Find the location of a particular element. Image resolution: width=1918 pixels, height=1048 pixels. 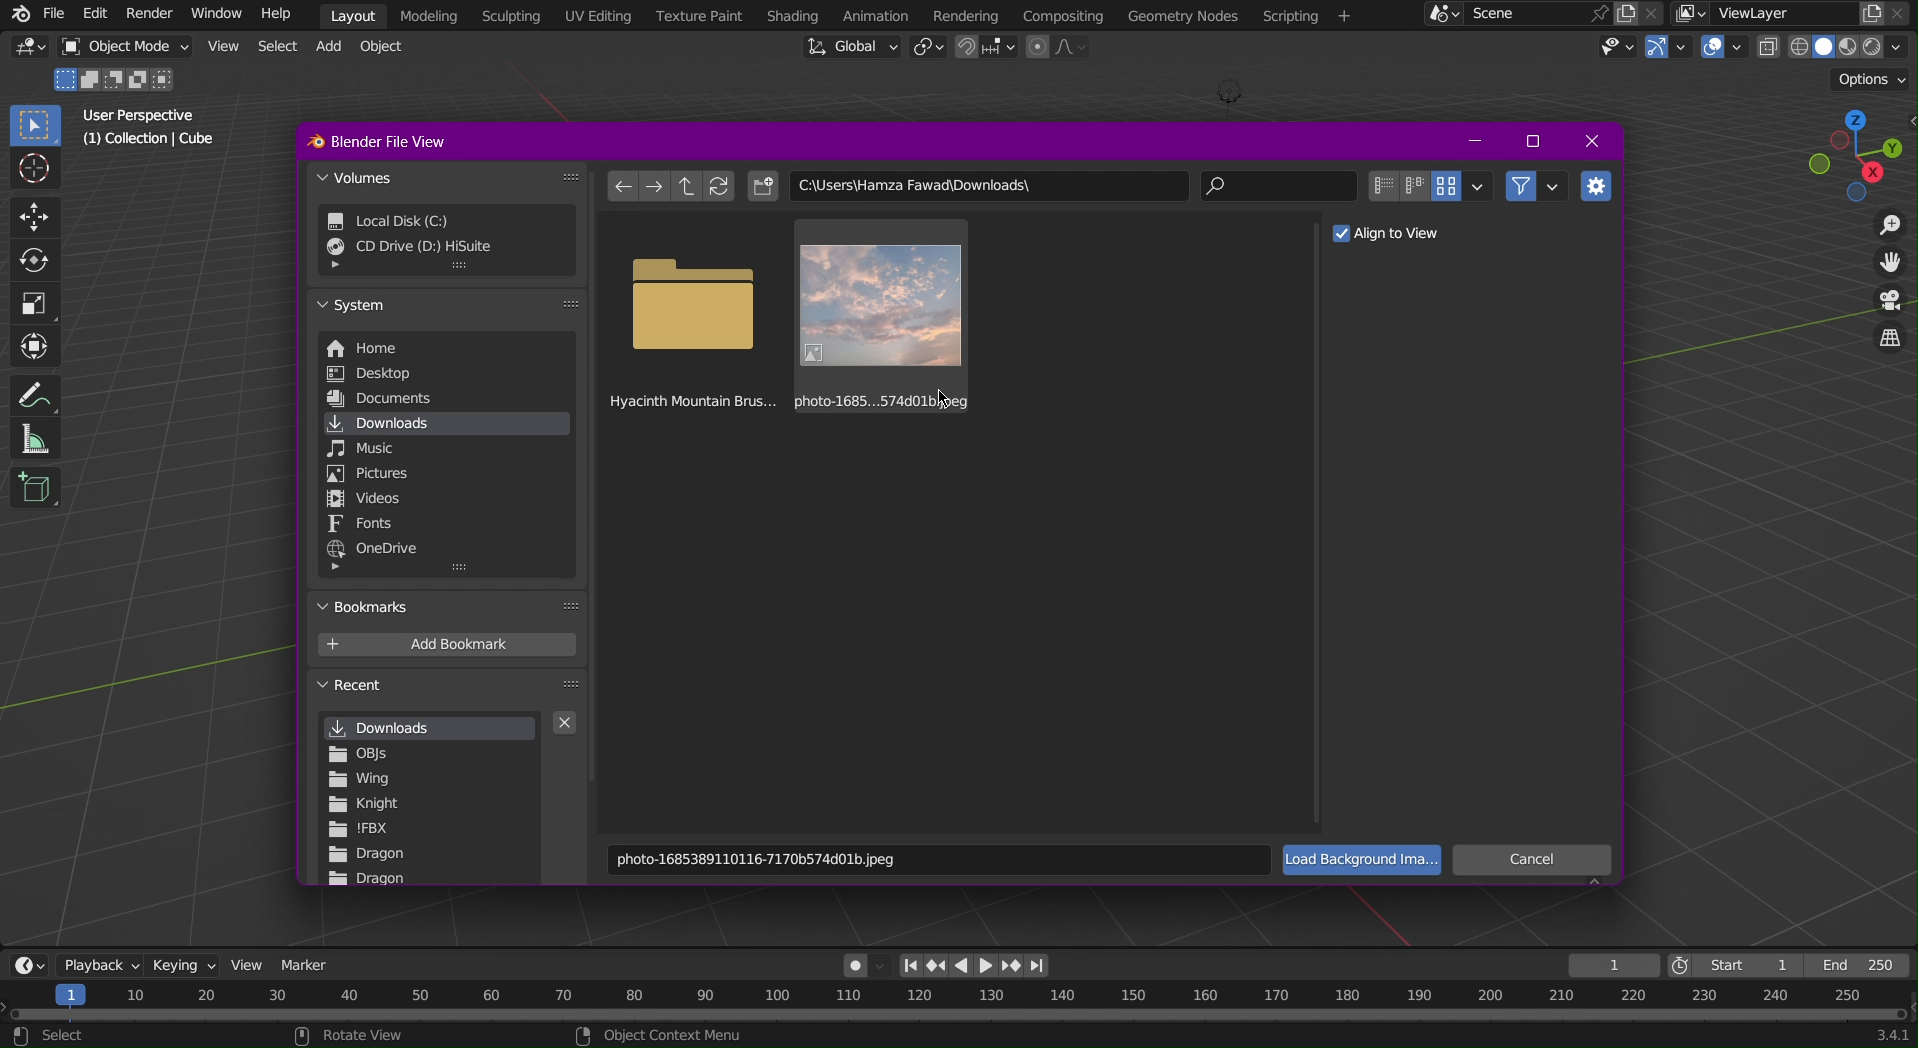

View Objects Type is located at coordinates (1614, 47).